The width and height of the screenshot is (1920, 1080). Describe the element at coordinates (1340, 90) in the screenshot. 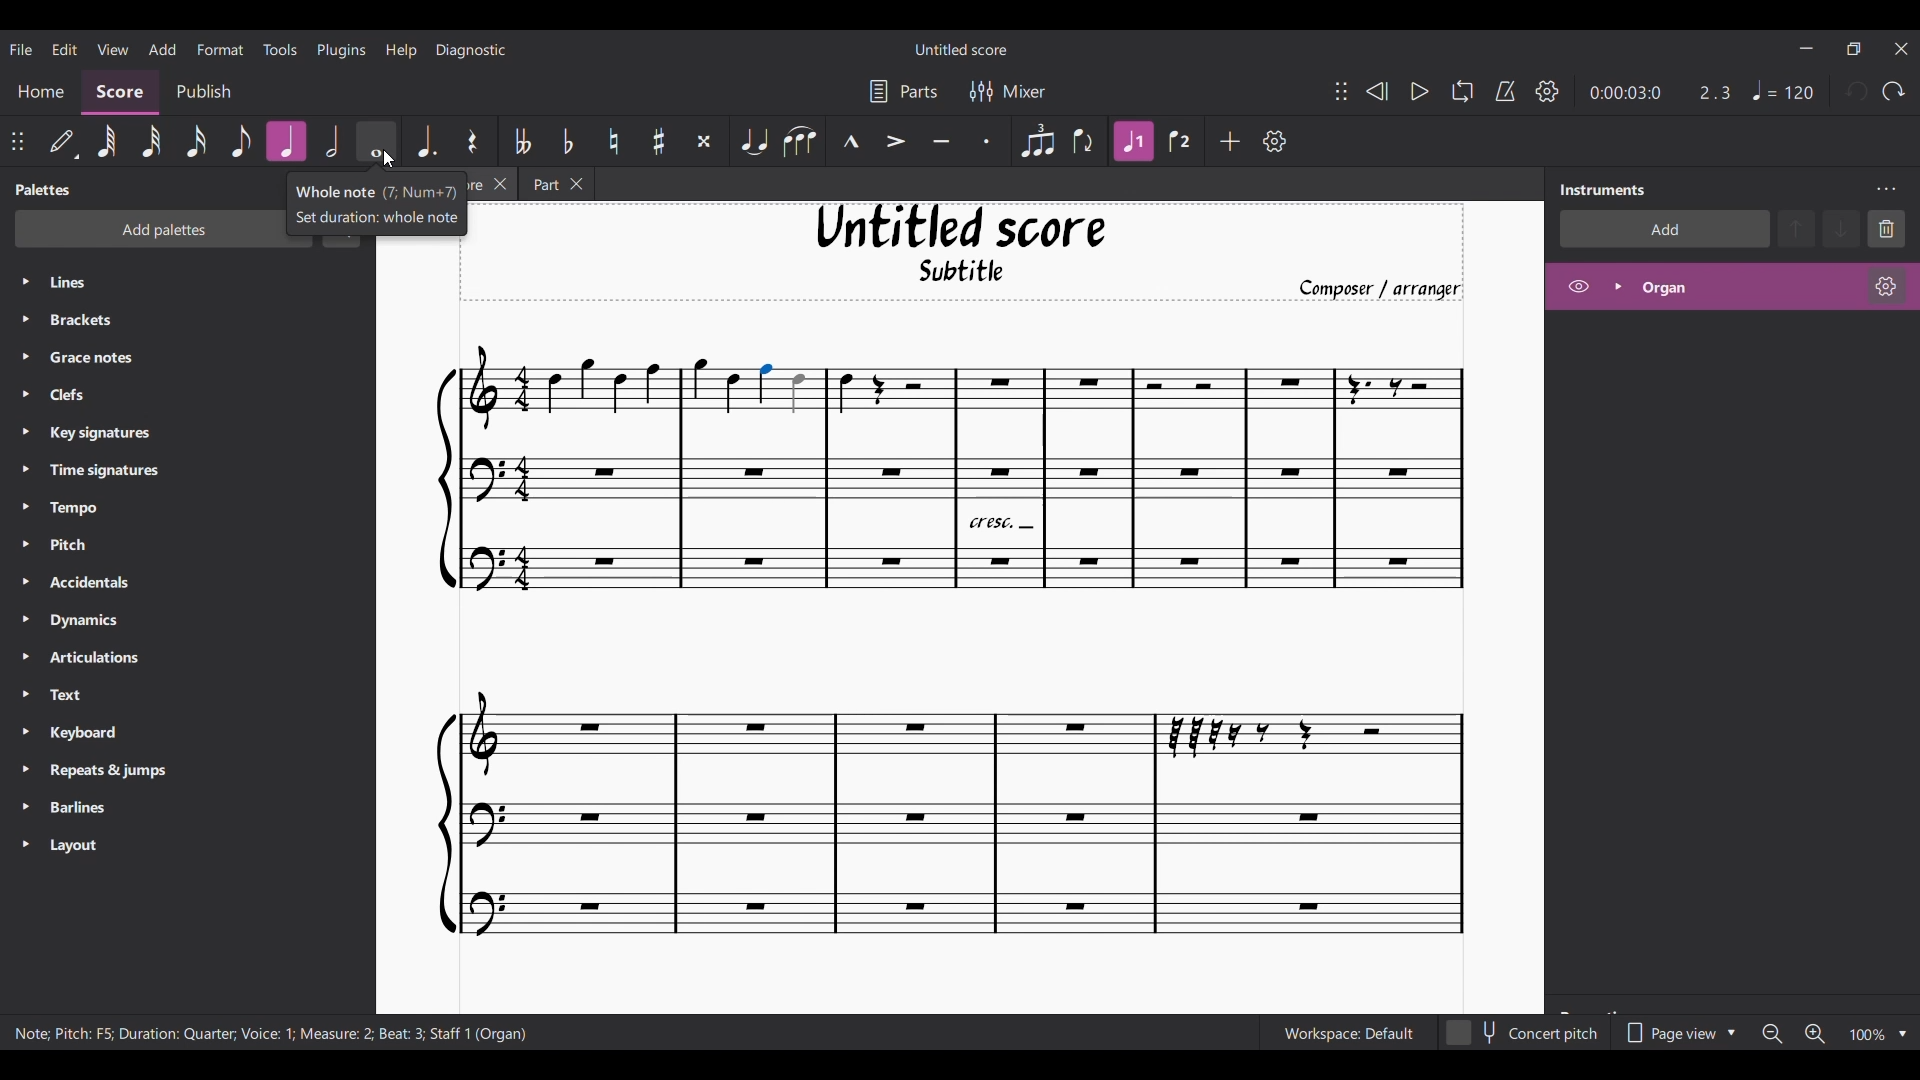

I see `Change position of toolbar` at that location.